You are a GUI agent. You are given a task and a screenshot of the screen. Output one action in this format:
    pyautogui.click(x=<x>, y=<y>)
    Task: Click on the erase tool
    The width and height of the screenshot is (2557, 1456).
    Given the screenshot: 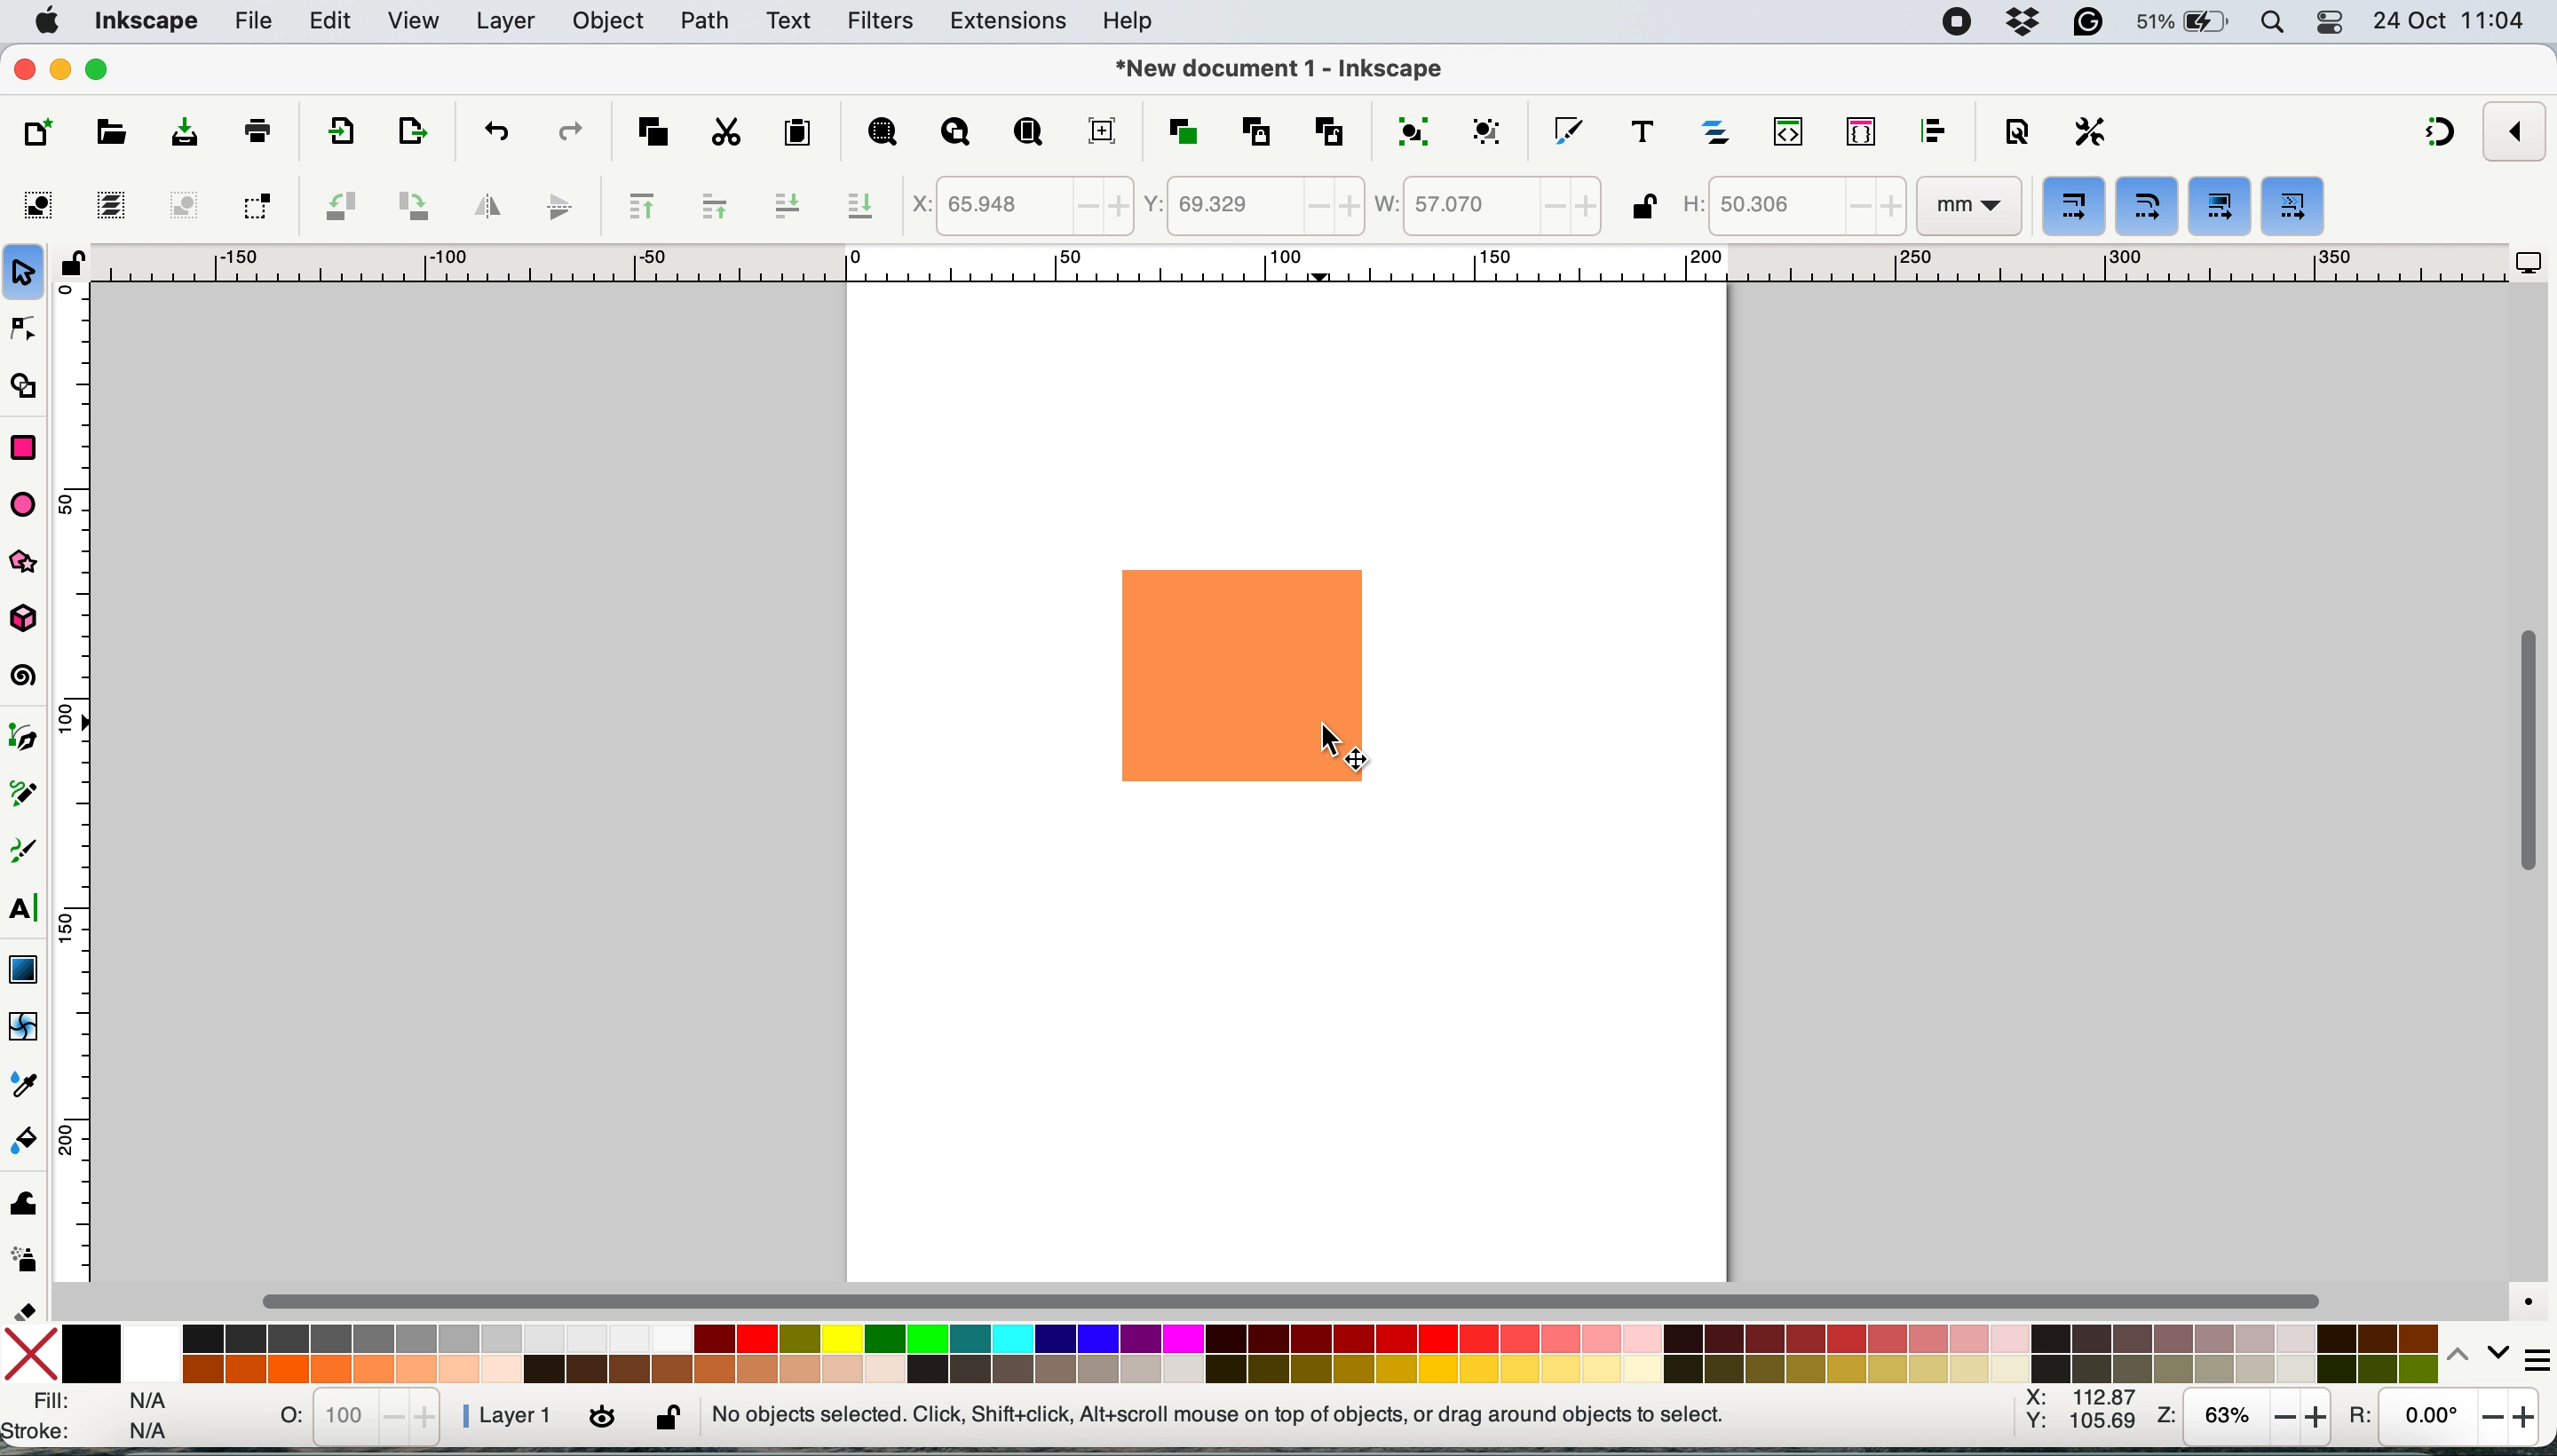 What is the action you would take?
    pyautogui.click(x=28, y=1310)
    